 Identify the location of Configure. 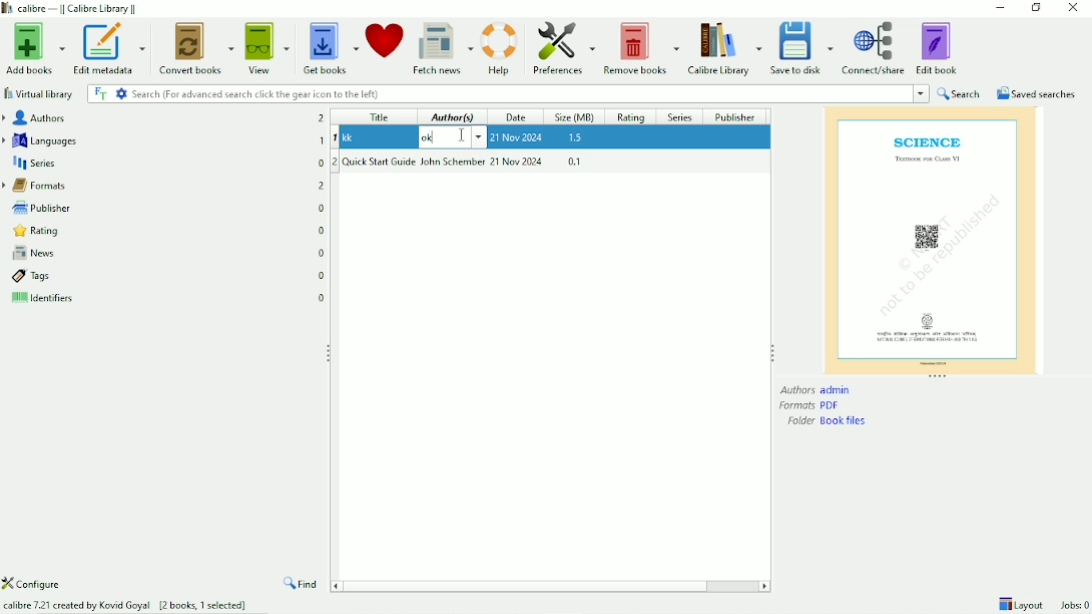
(35, 583).